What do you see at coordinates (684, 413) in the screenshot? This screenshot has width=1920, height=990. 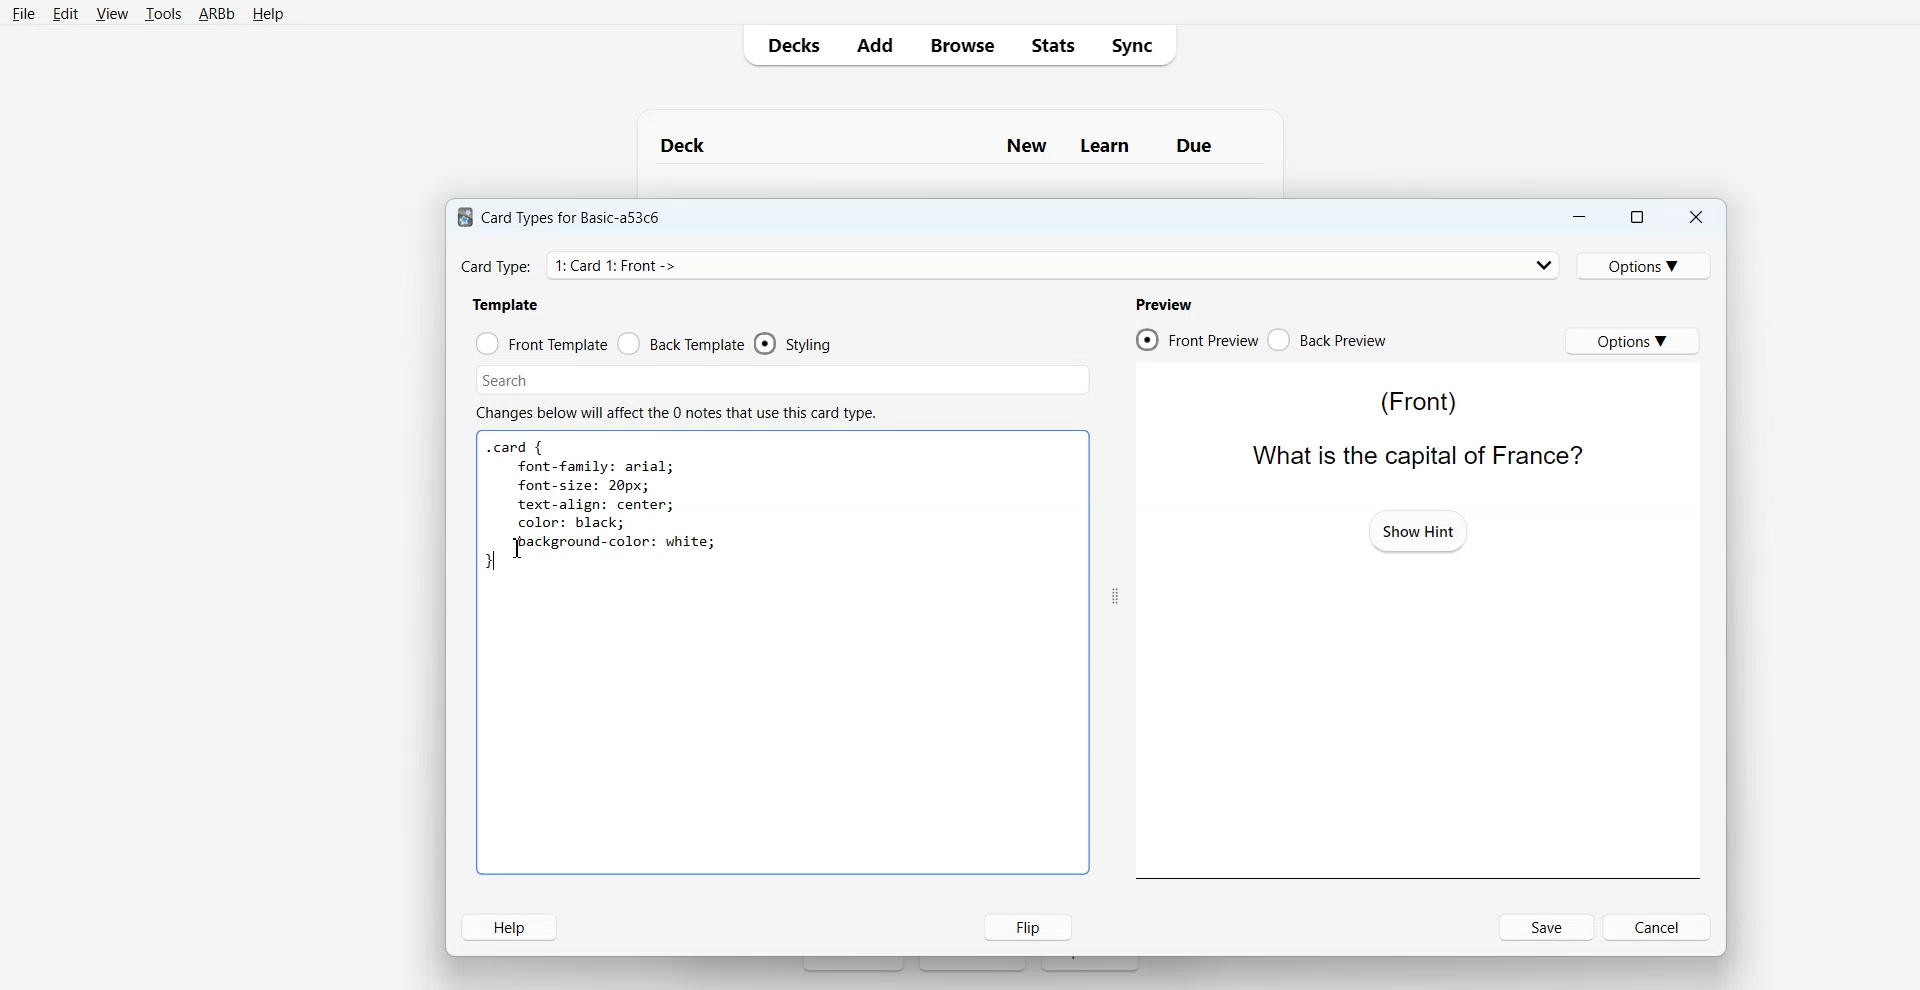 I see `Changes below will affect the 0 notes that use this card type` at bounding box center [684, 413].